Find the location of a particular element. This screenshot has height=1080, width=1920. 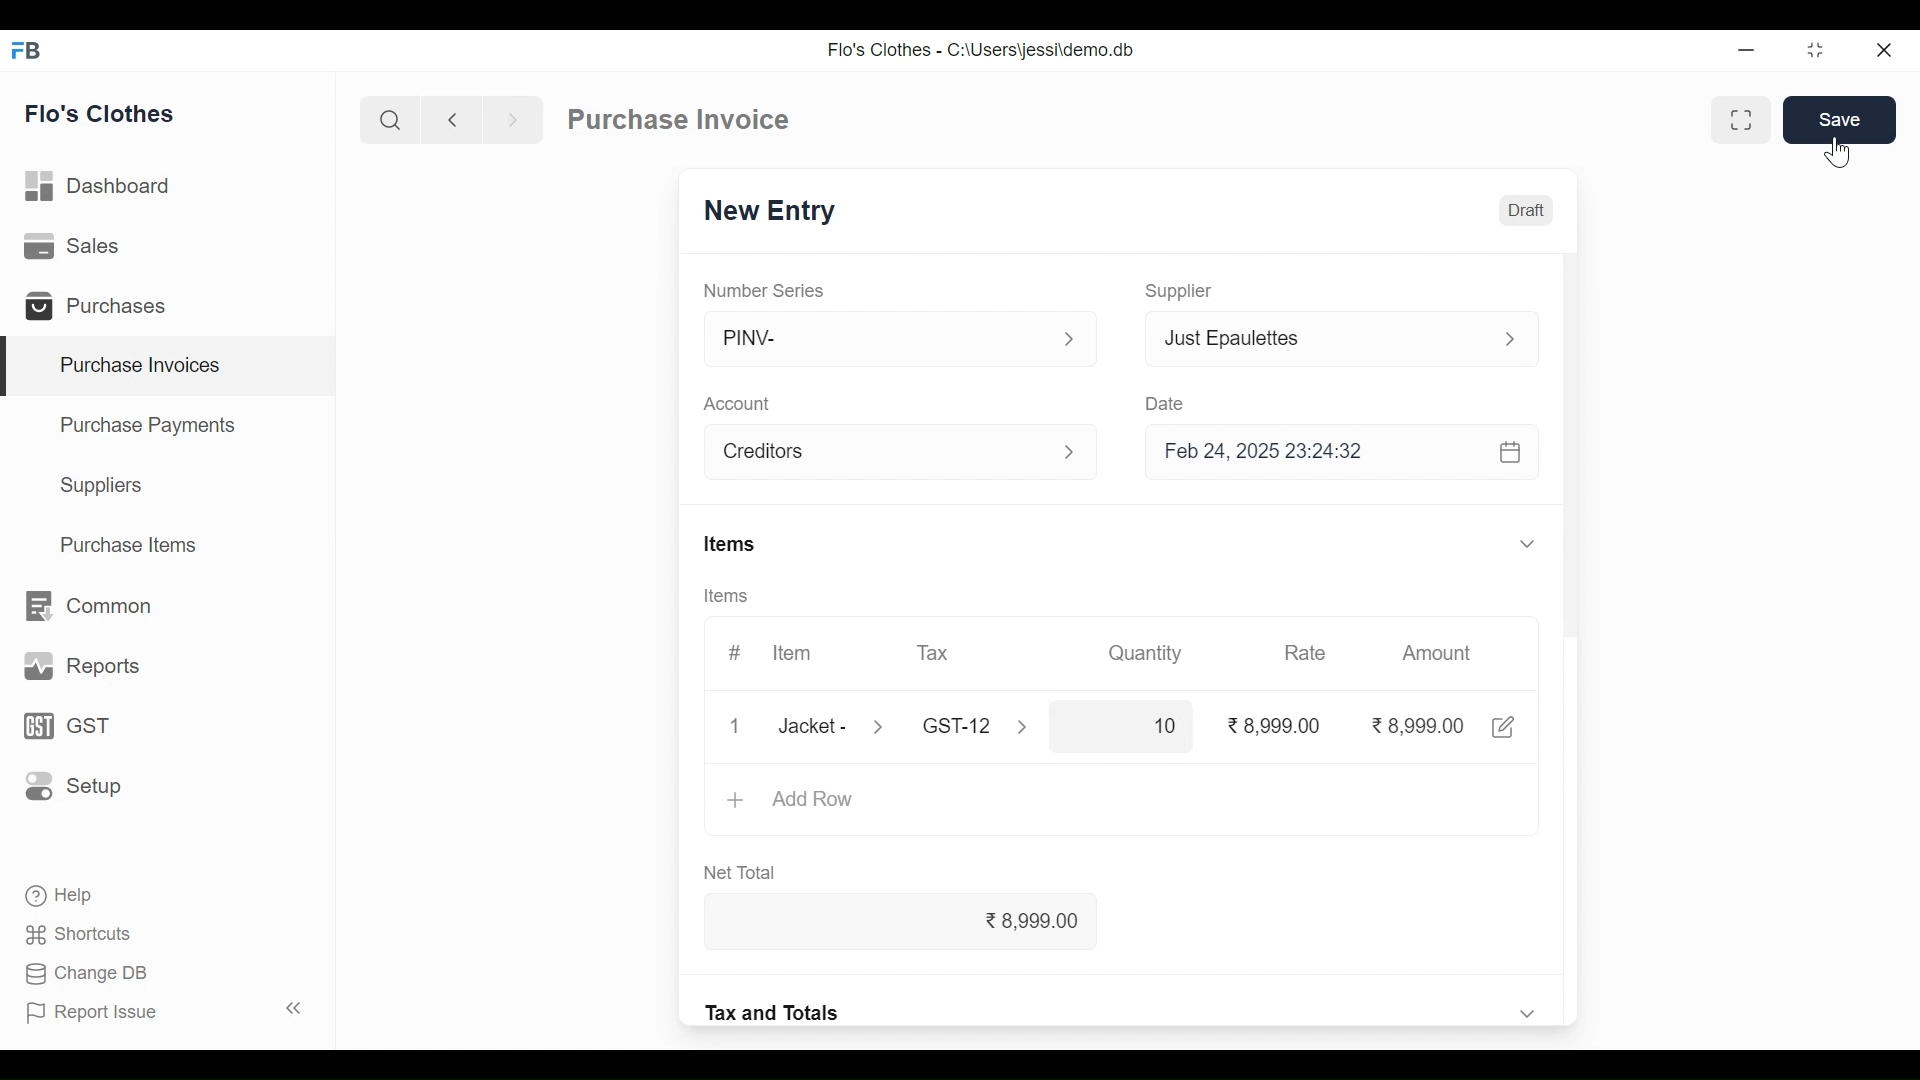

# is located at coordinates (736, 651).